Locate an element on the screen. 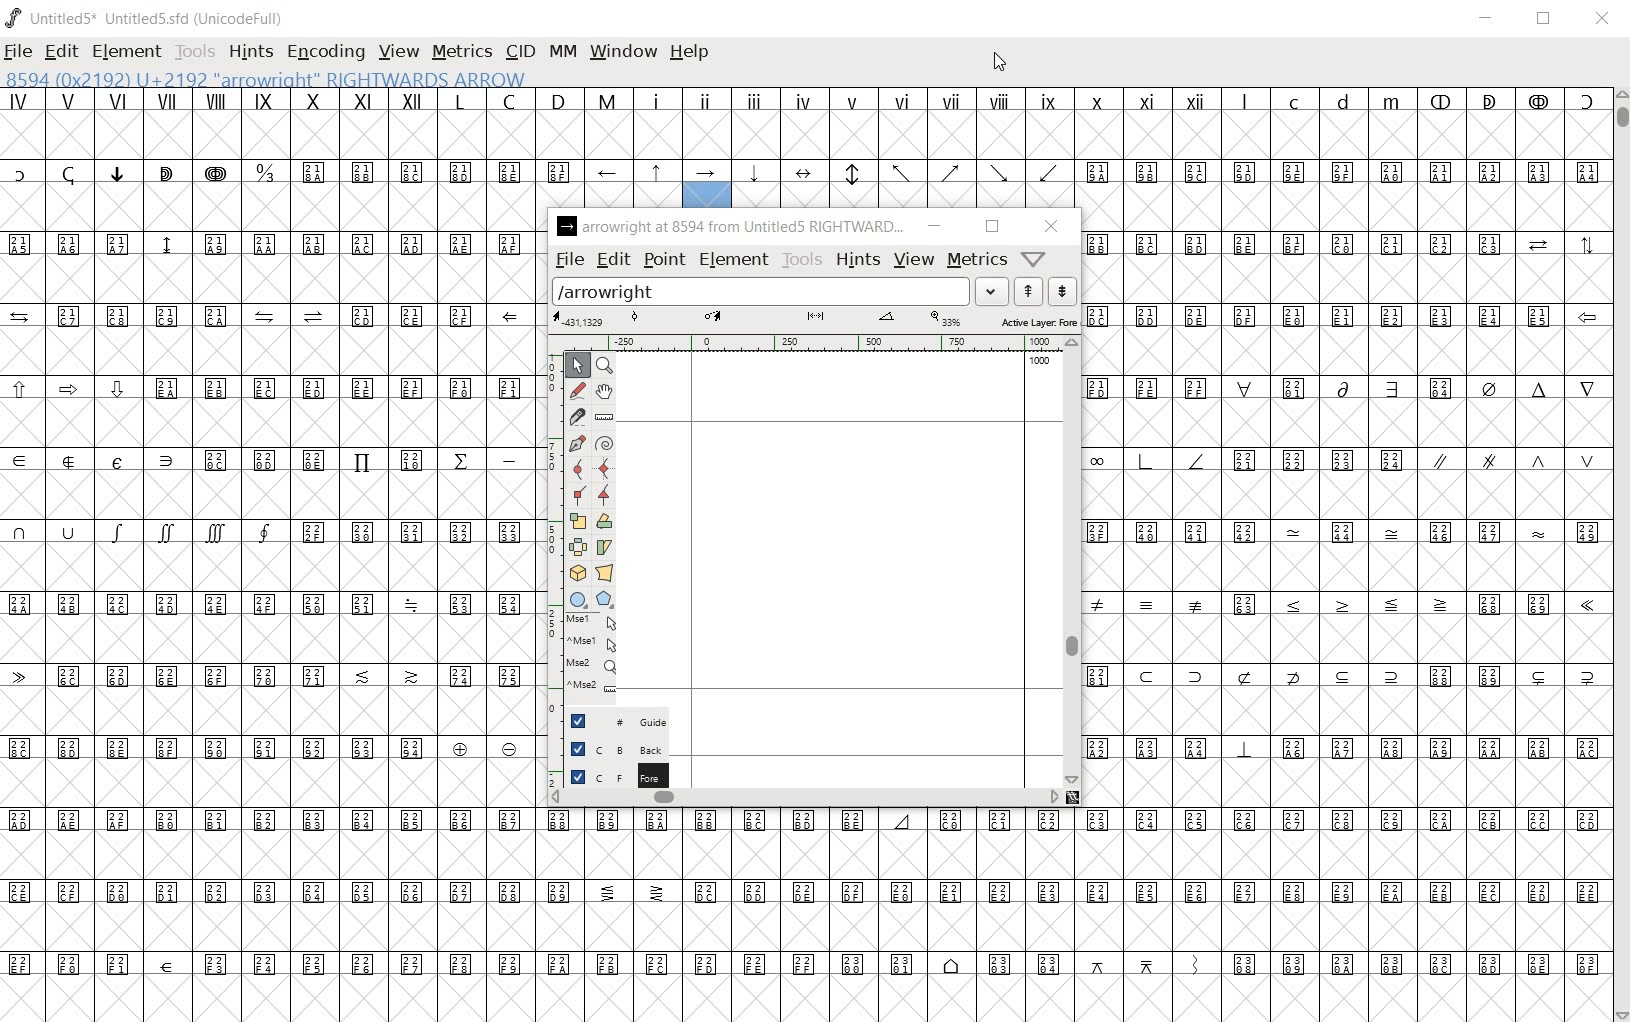  Untitled5* Untitled5.sfd (UnicodeFull) is located at coordinates (148, 18).